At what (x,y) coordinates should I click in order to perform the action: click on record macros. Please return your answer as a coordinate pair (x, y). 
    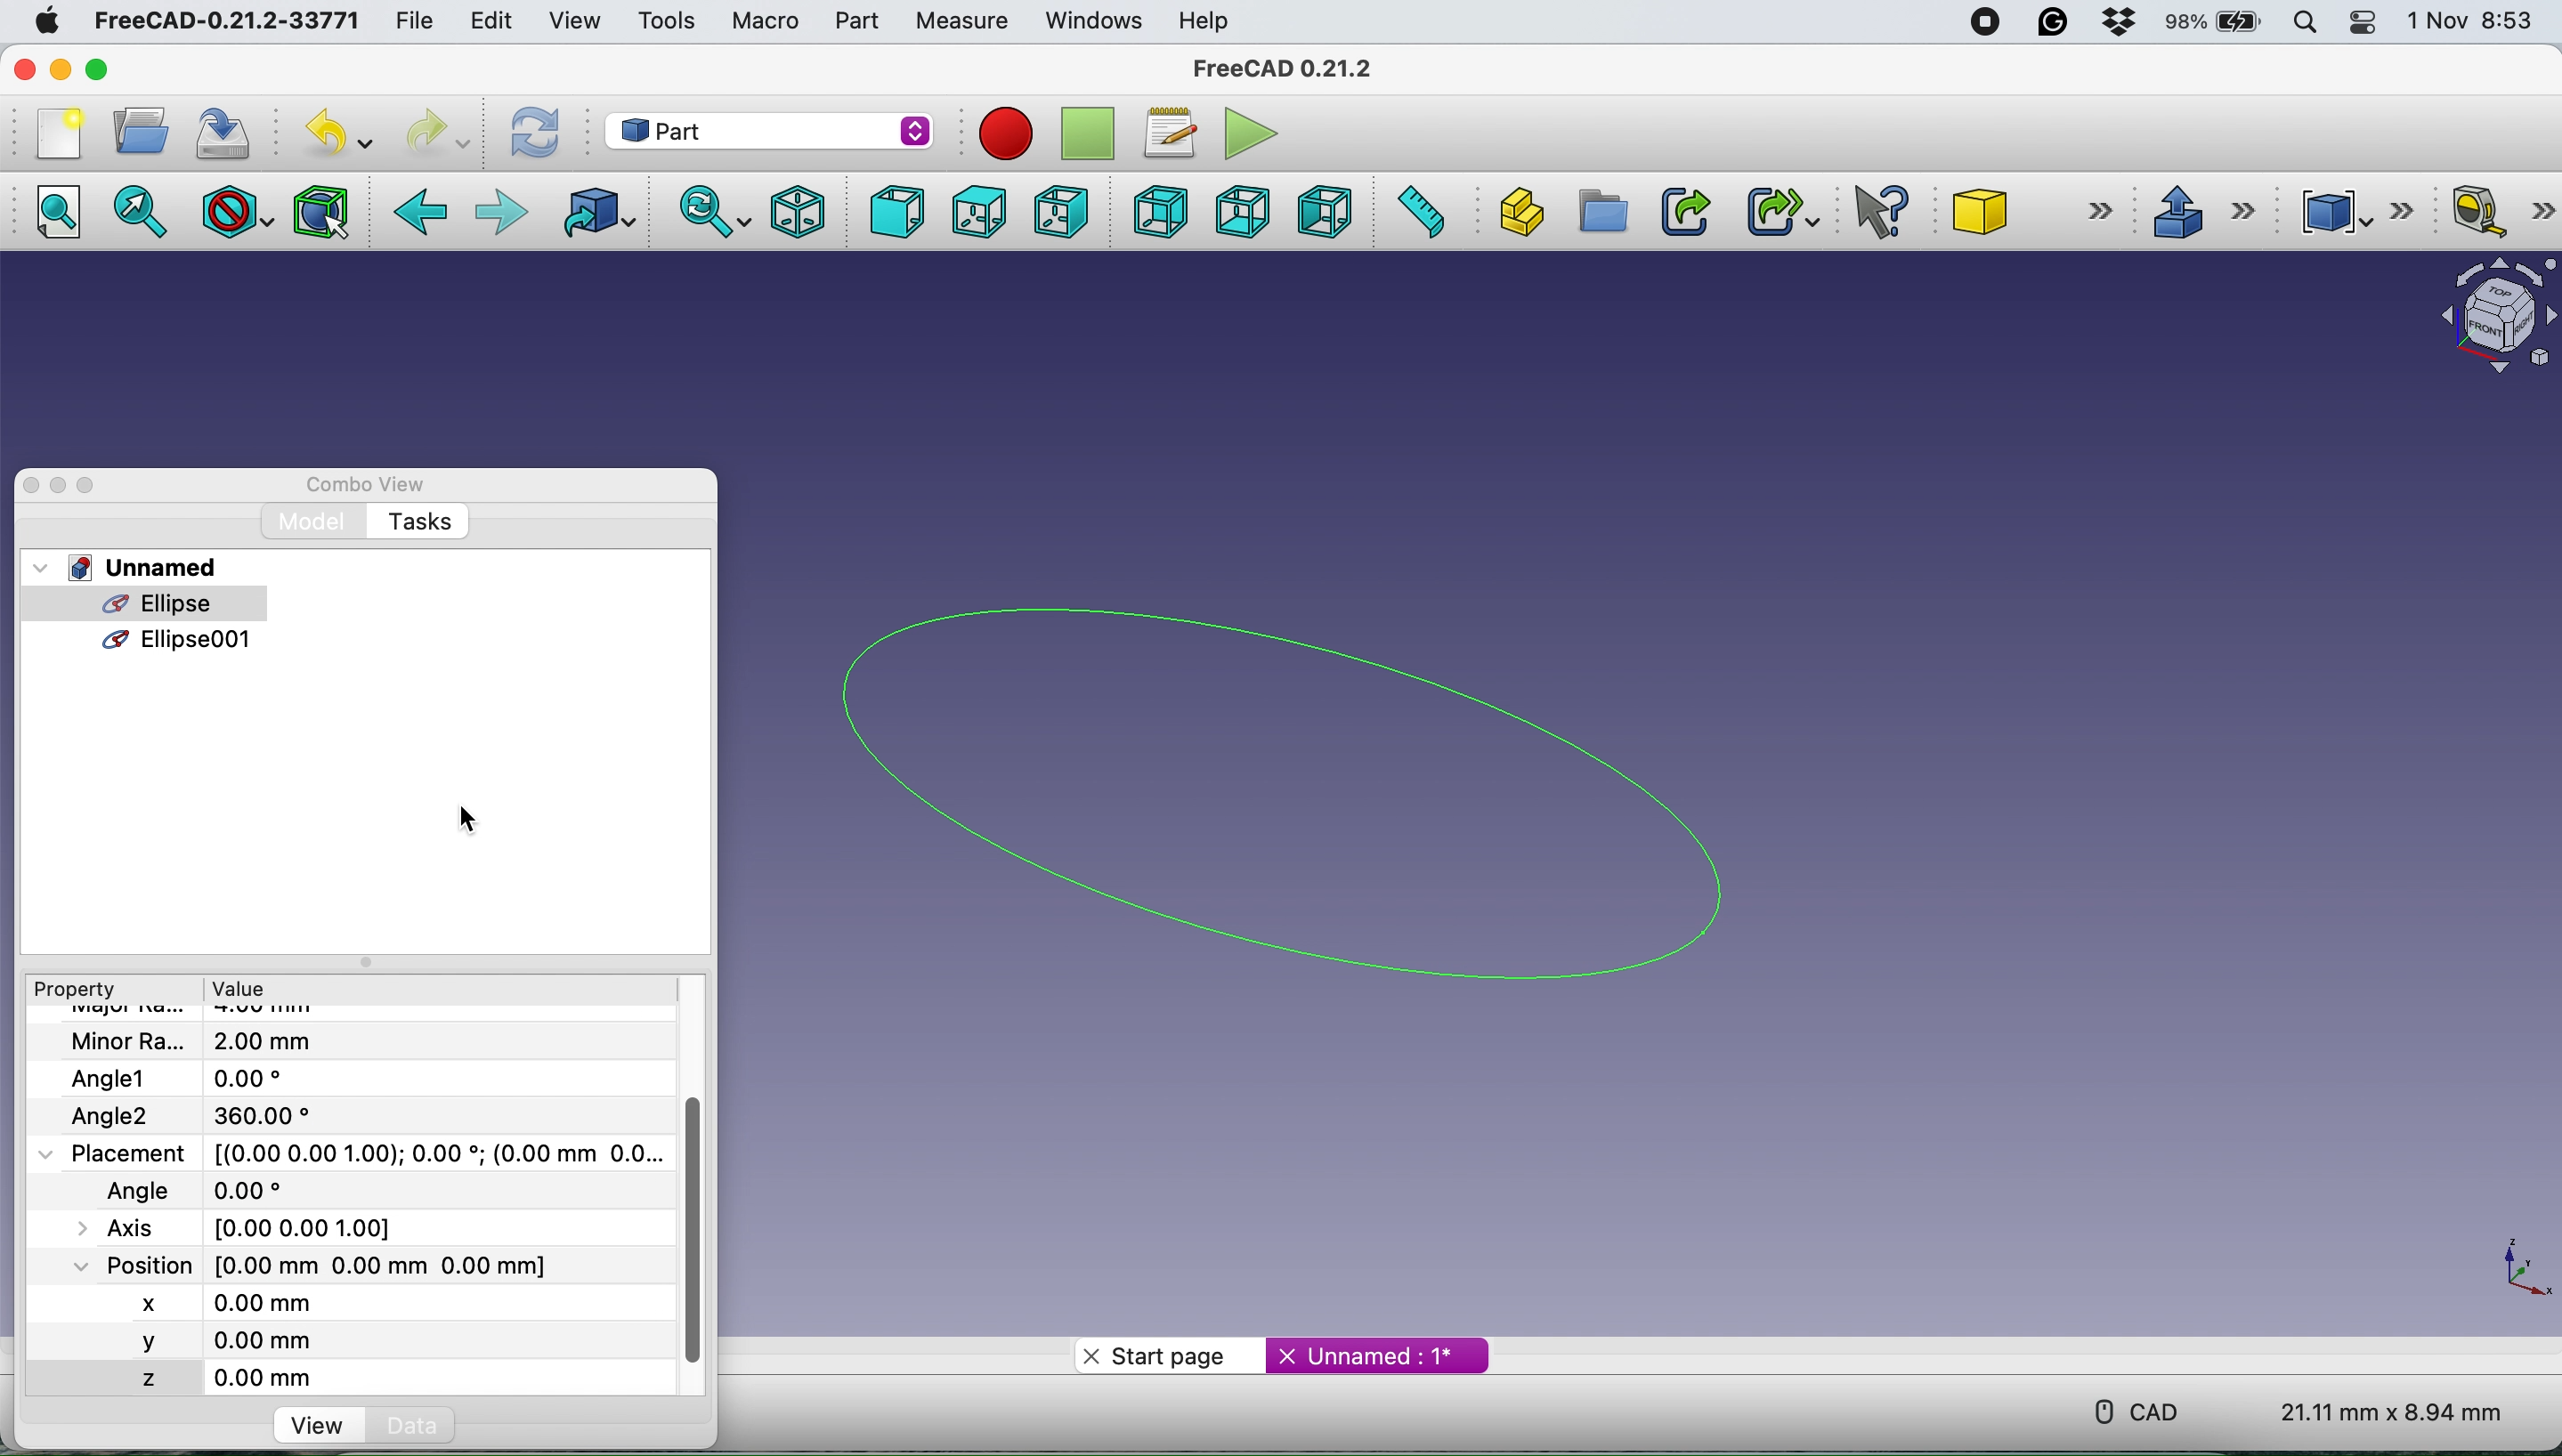
    Looking at the image, I should click on (1005, 132).